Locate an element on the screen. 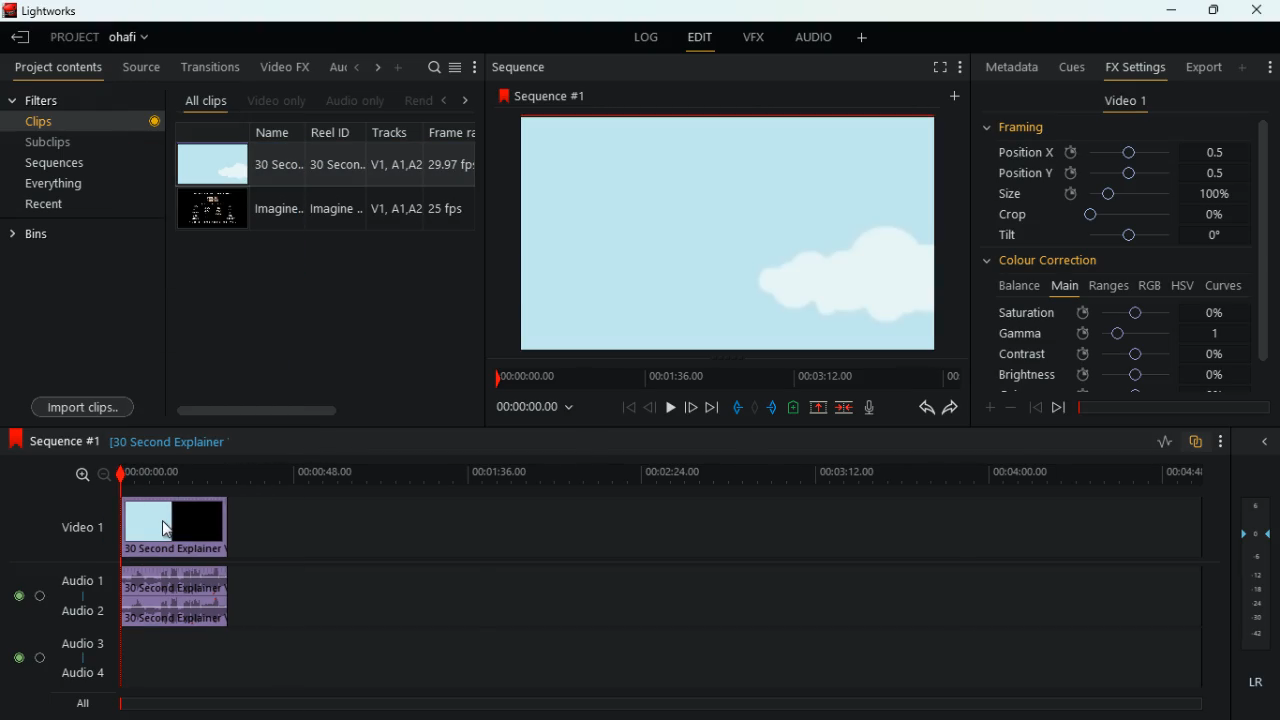 The width and height of the screenshot is (1280, 720). export is located at coordinates (1199, 67).